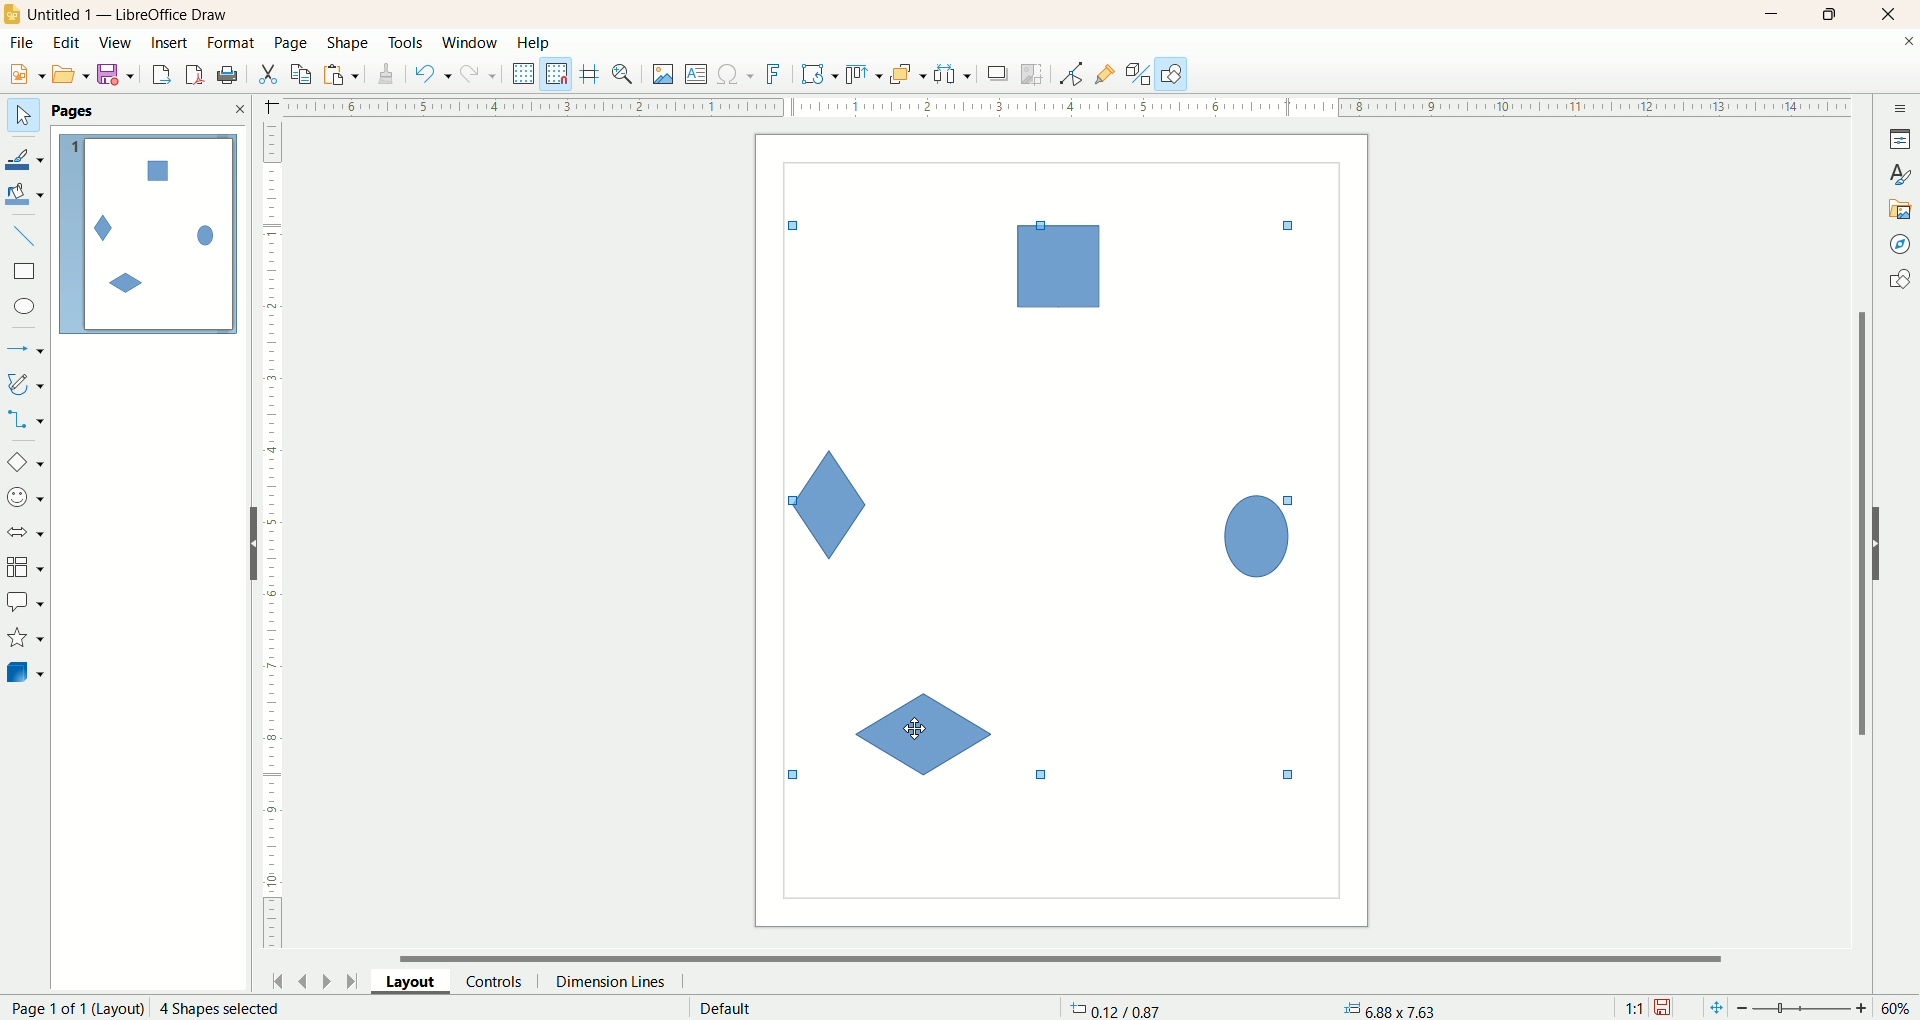 Image resolution: width=1920 pixels, height=1020 pixels. I want to click on close, so click(1893, 15).